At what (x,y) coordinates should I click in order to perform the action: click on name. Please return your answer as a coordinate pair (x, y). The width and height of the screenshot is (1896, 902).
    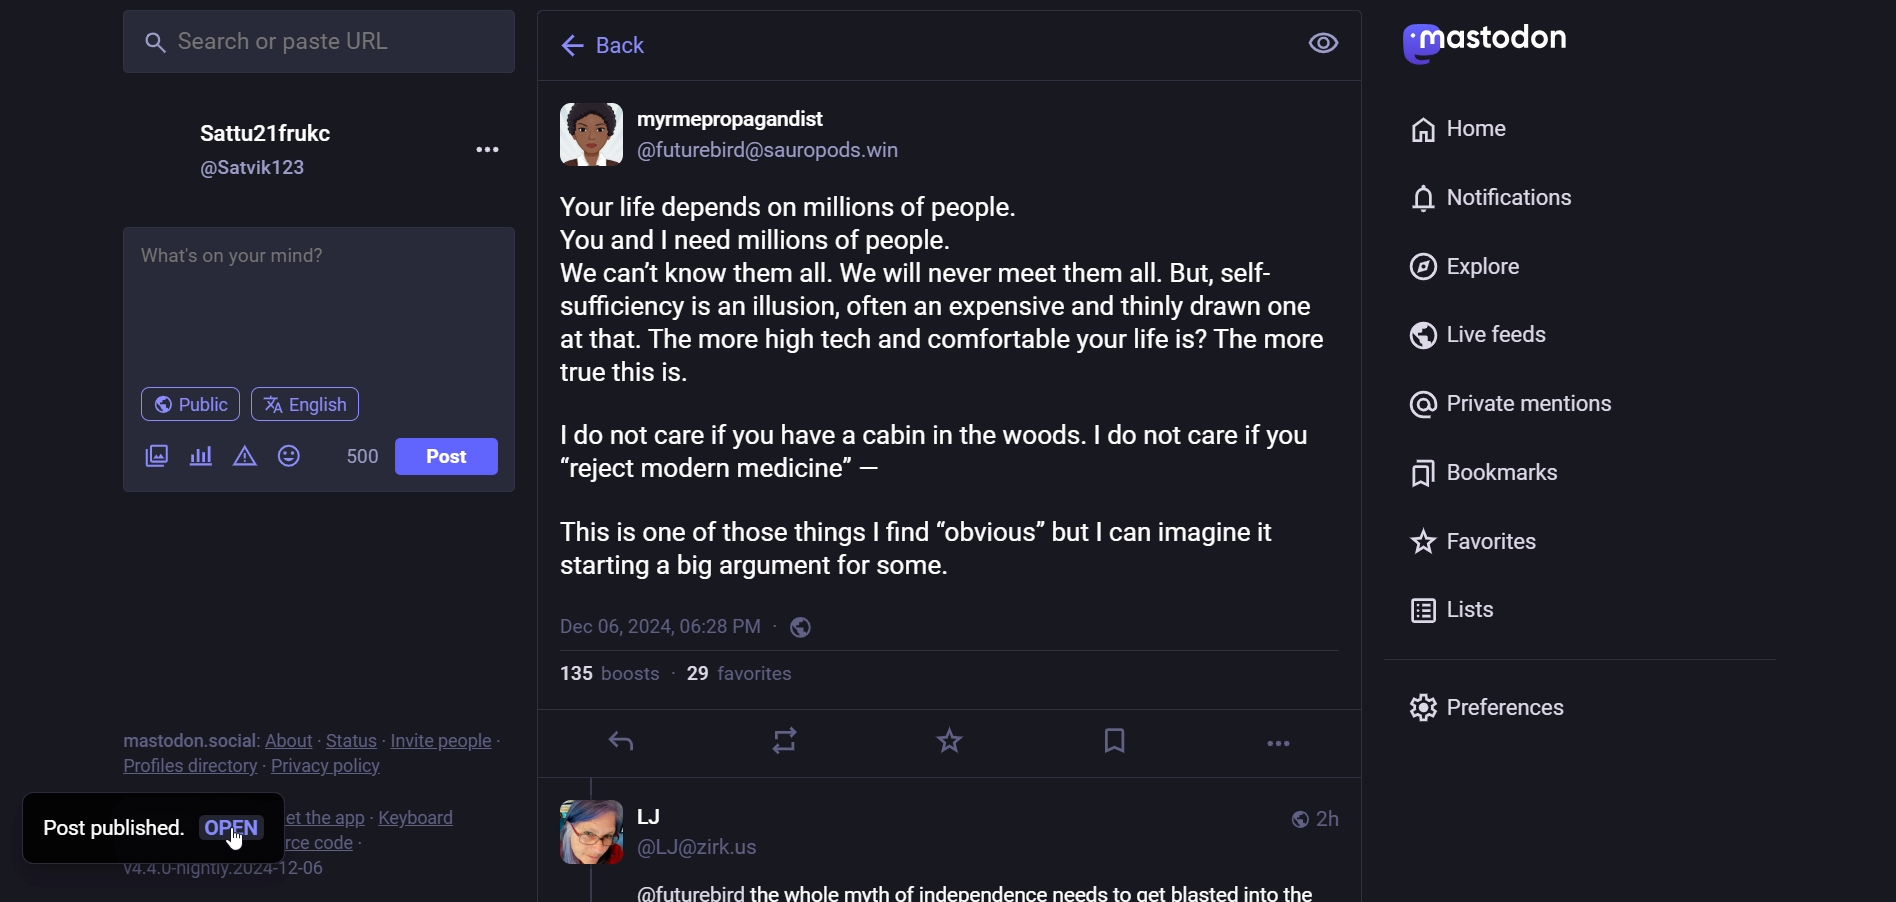
    Looking at the image, I should click on (741, 120).